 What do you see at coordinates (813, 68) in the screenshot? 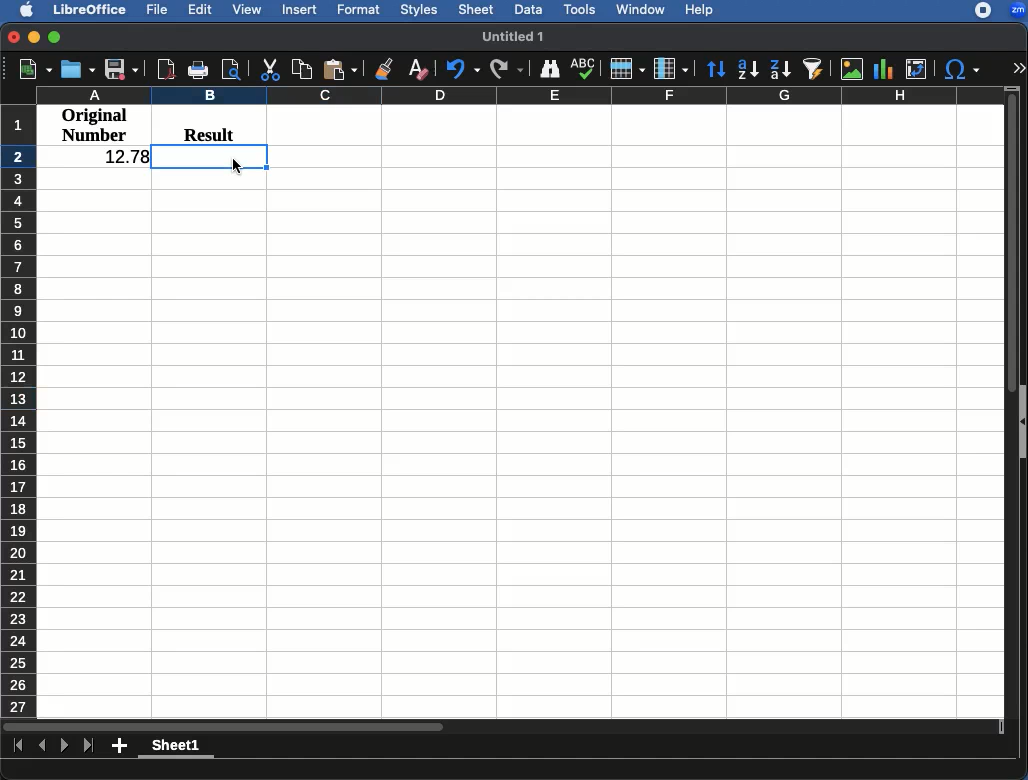
I see `AutoFilter` at bounding box center [813, 68].